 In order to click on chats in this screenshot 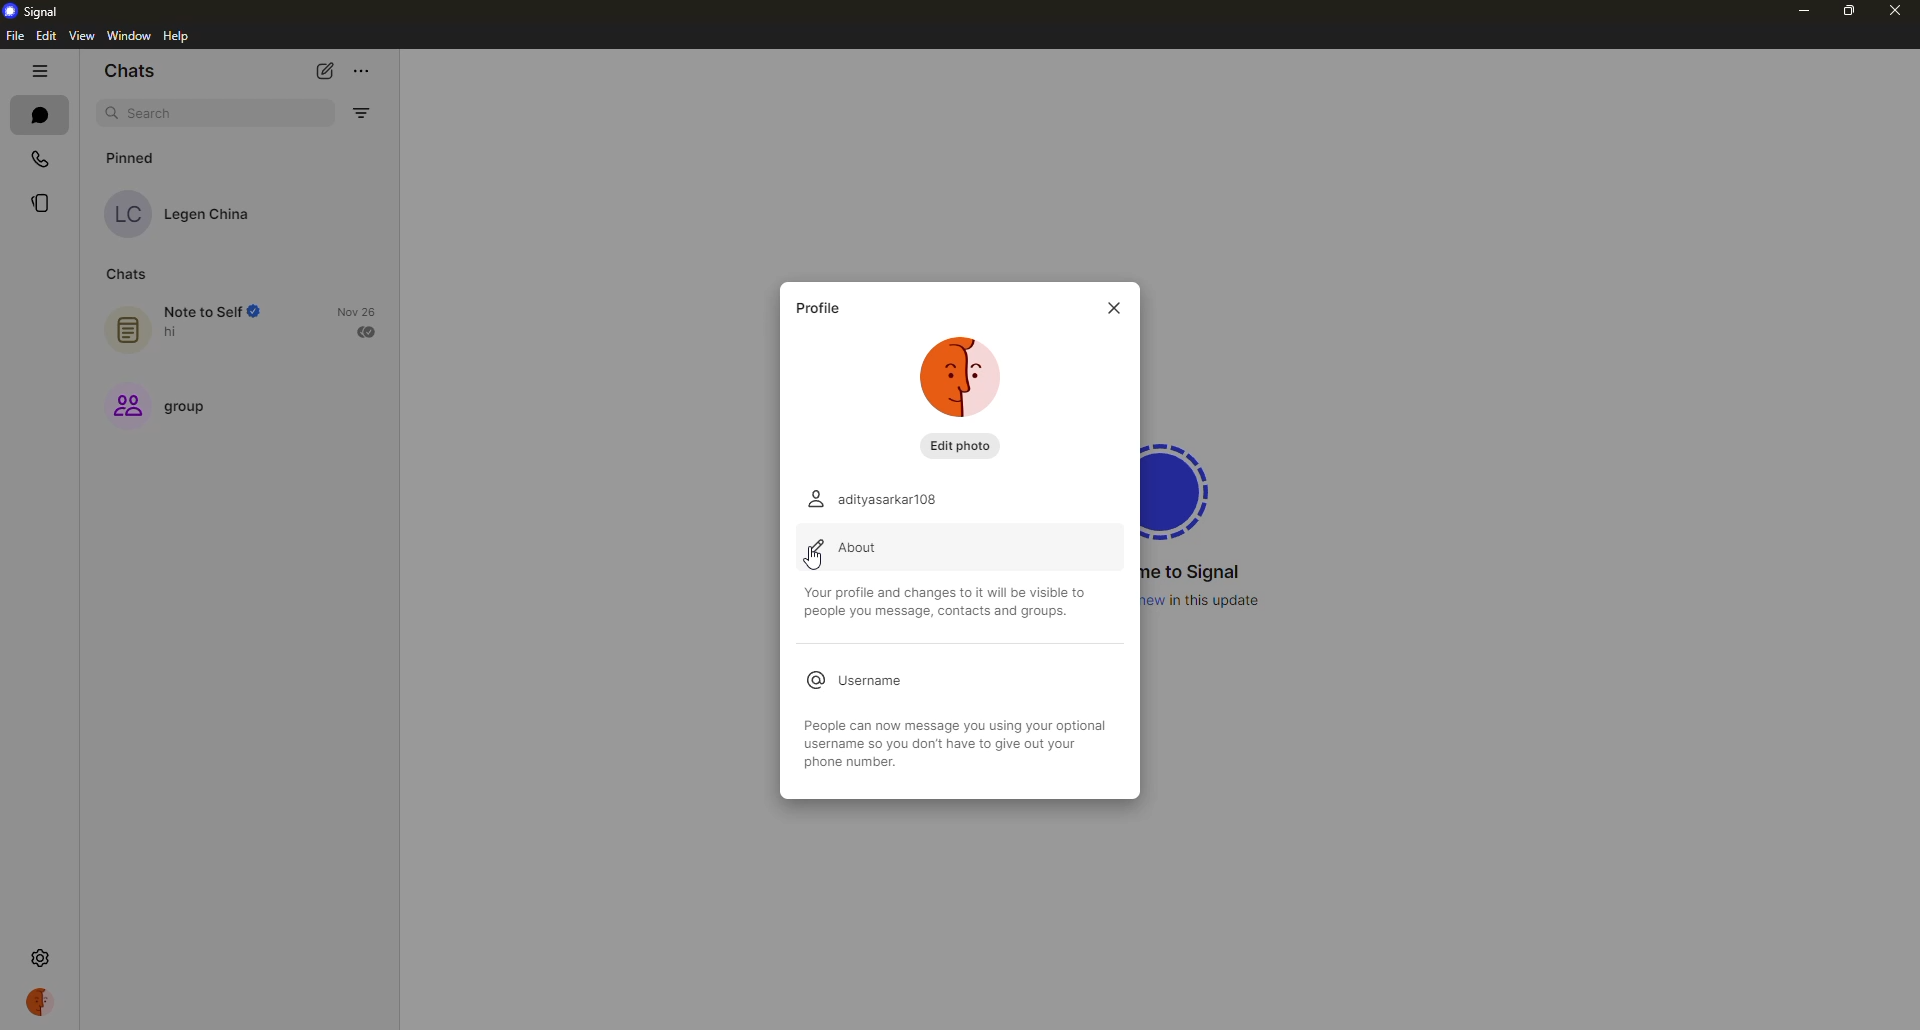, I will do `click(39, 114)`.